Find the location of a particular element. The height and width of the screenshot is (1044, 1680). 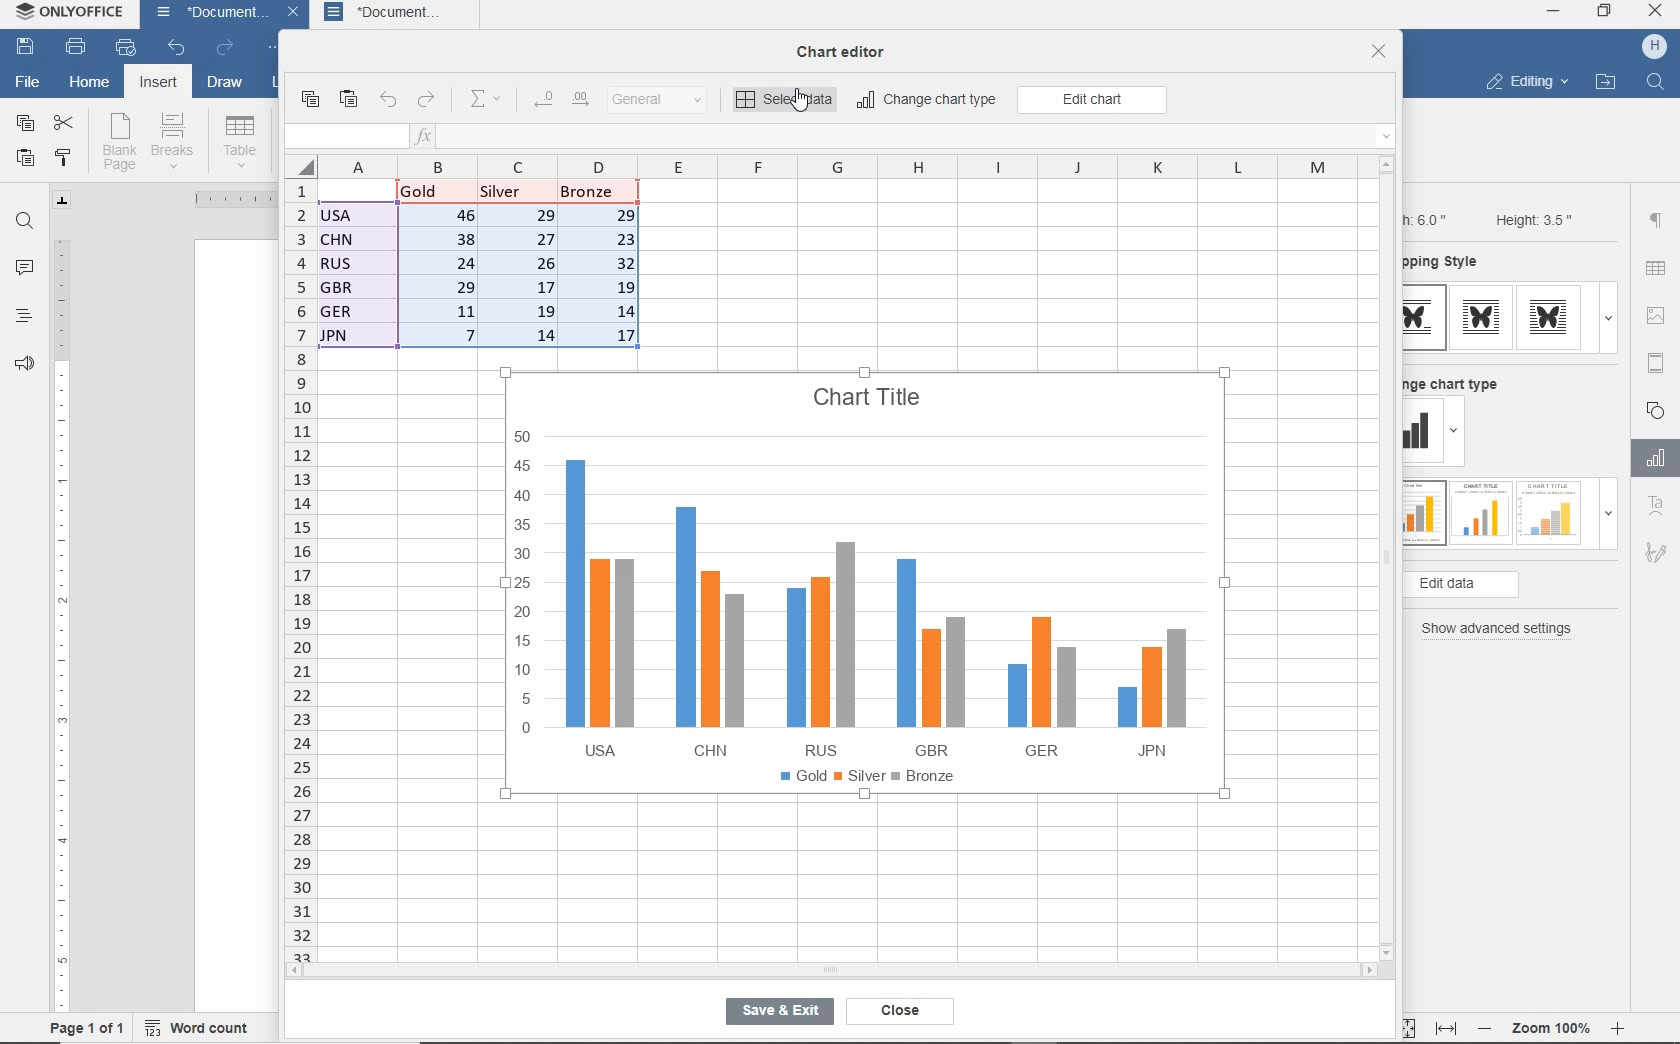

edit chart is located at coordinates (1092, 100).